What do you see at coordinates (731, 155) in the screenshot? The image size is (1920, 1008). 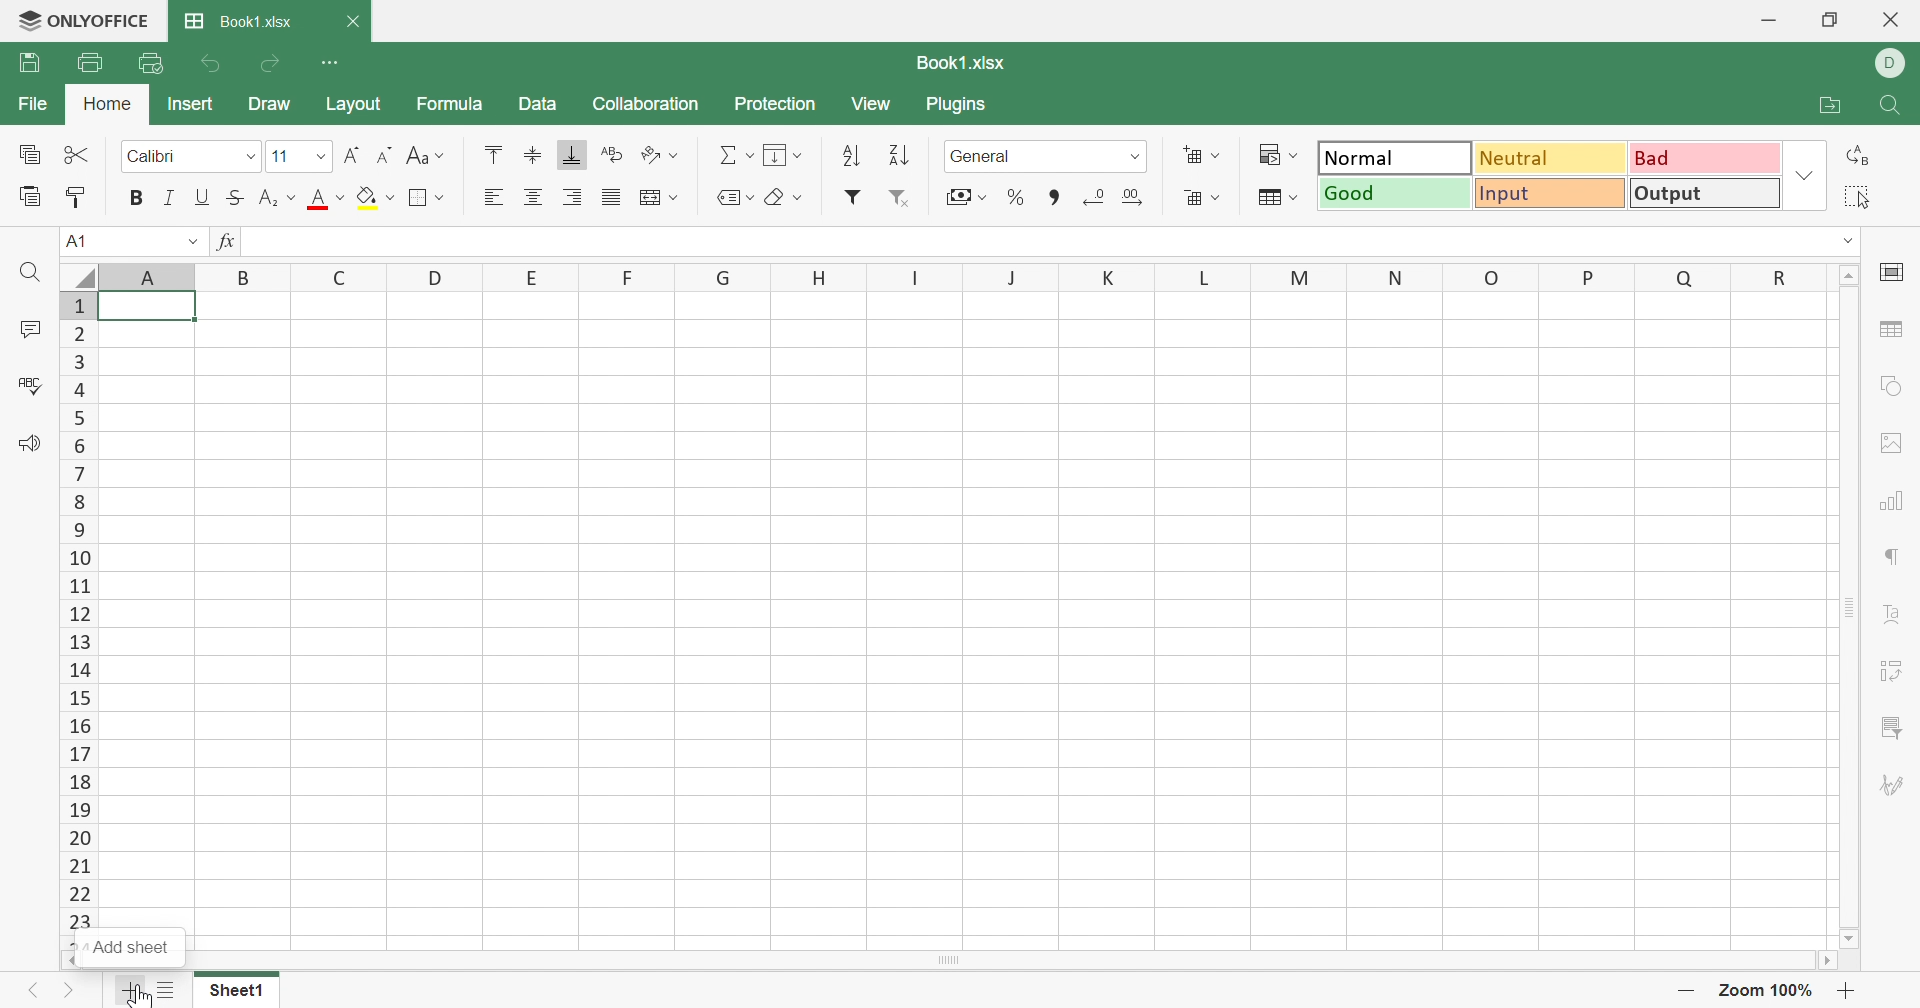 I see `Summation` at bounding box center [731, 155].